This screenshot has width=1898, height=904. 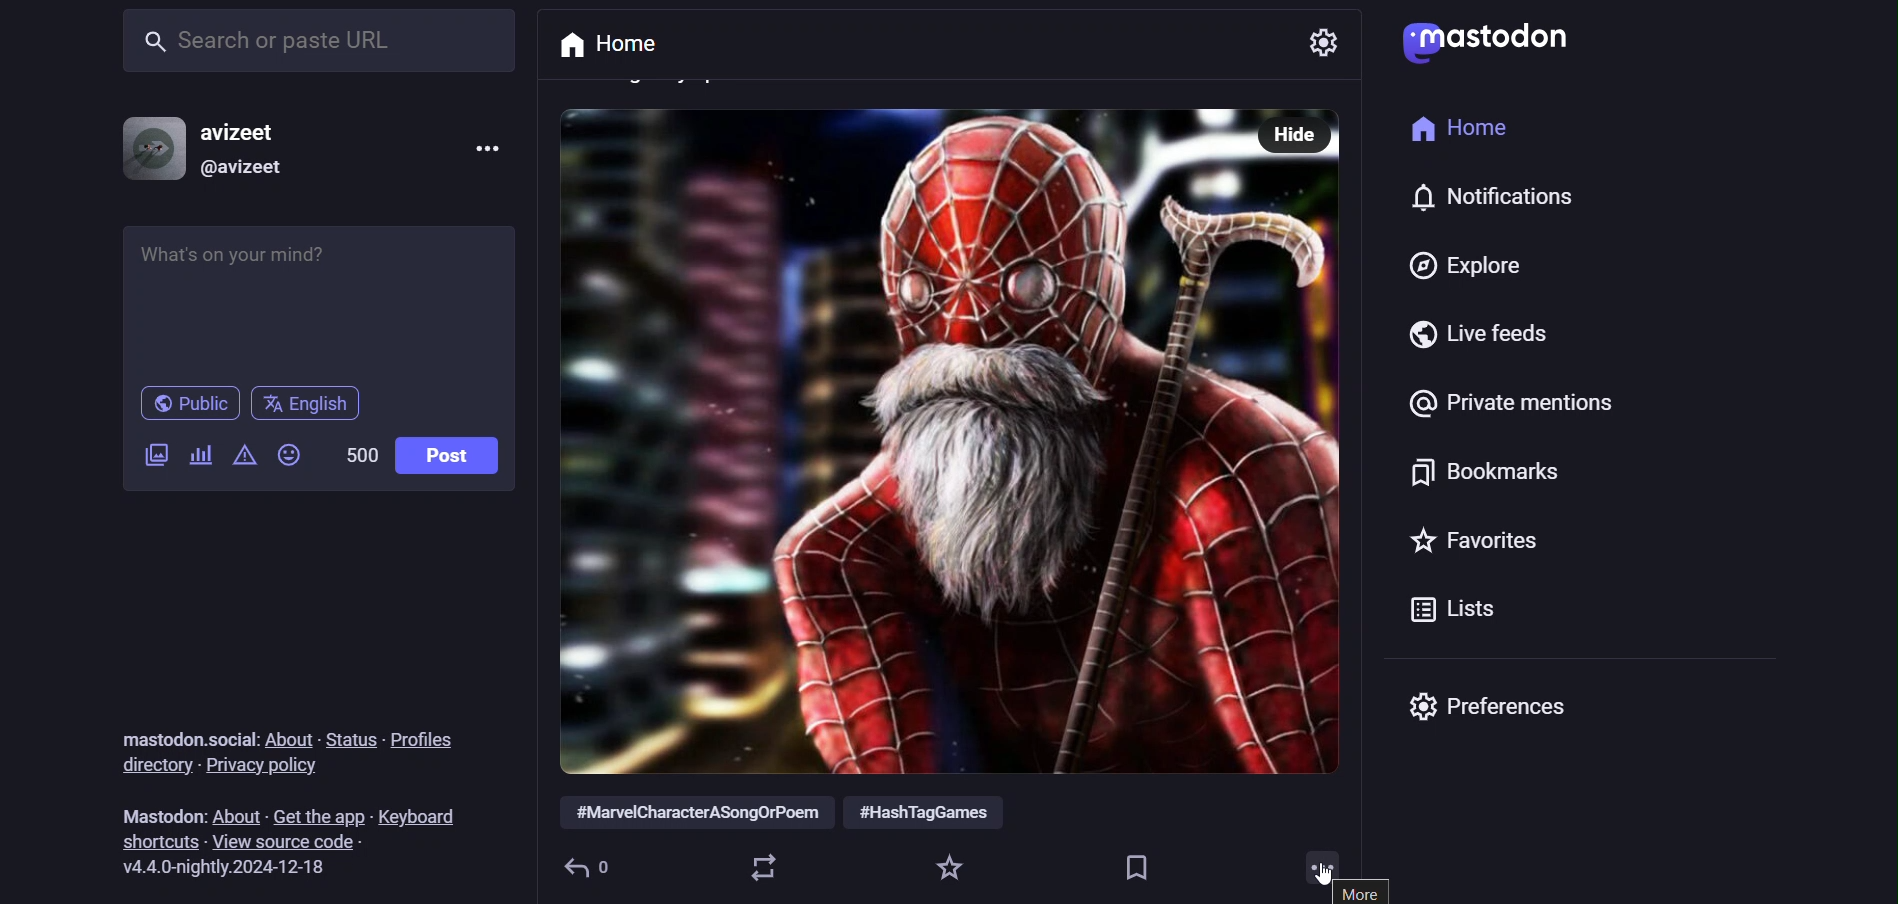 What do you see at coordinates (1477, 335) in the screenshot?
I see `live feeds` at bounding box center [1477, 335].